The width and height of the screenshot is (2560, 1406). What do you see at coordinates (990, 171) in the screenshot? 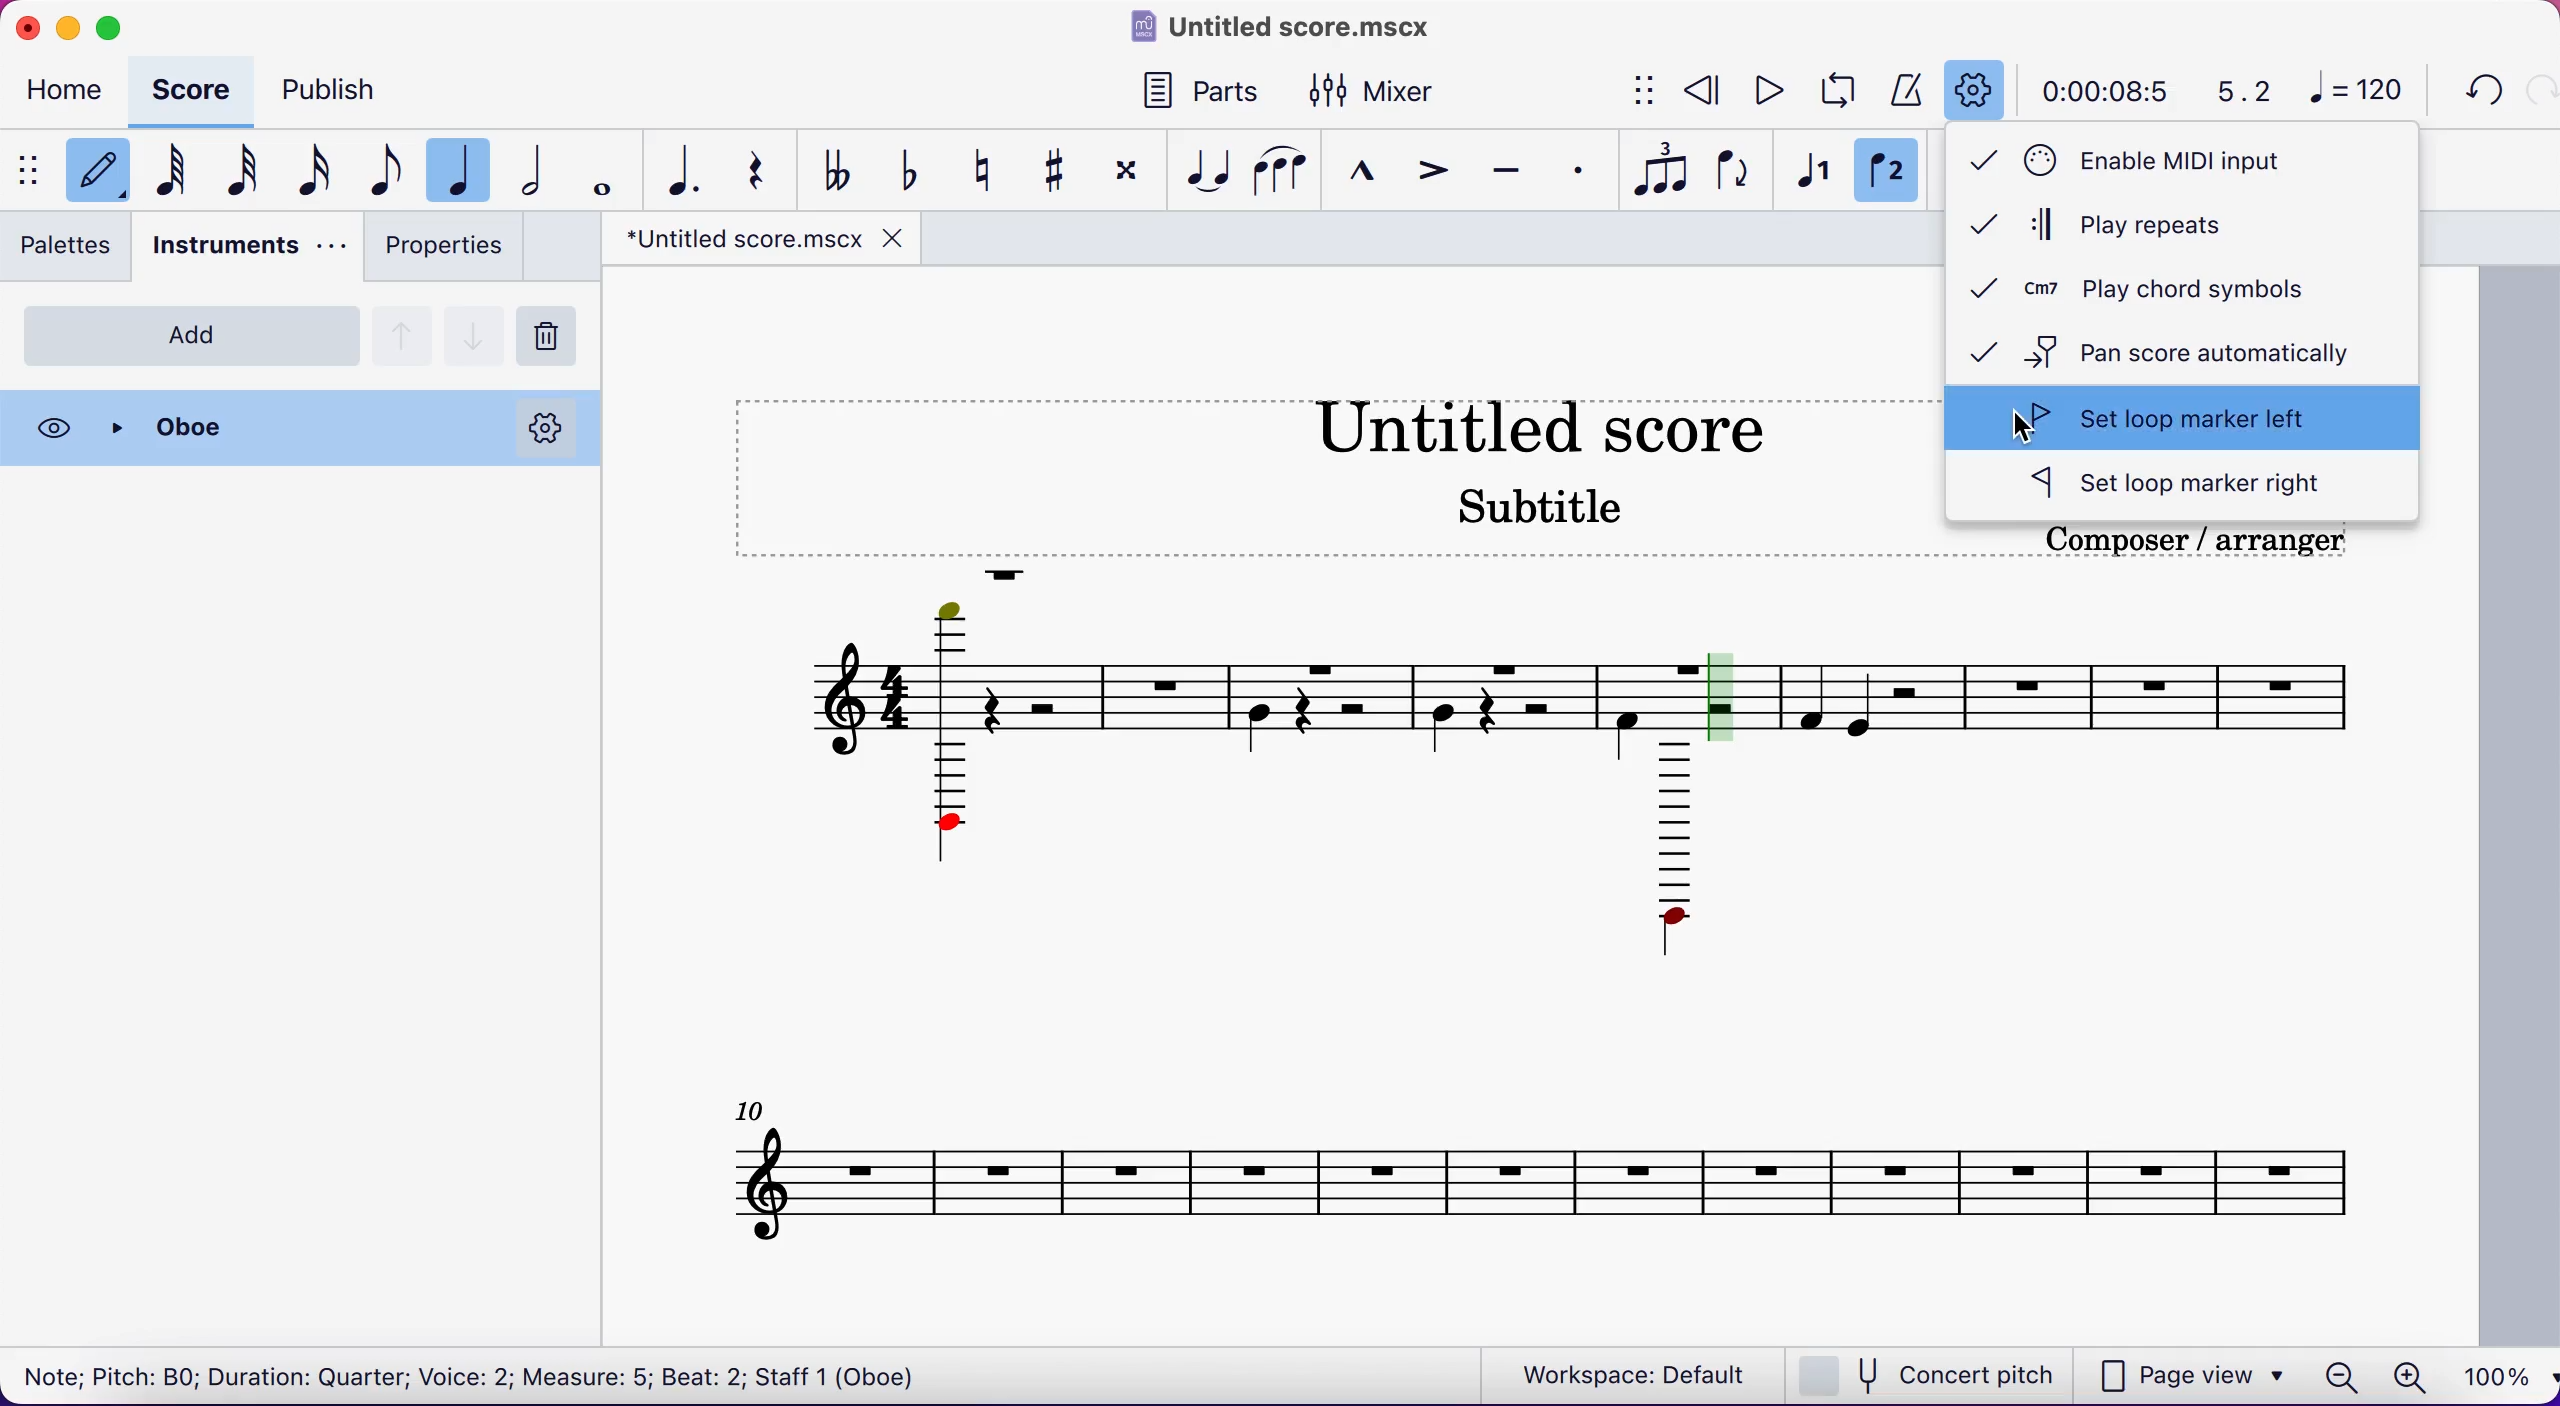
I see `toggle natural` at bounding box center [990, 171].